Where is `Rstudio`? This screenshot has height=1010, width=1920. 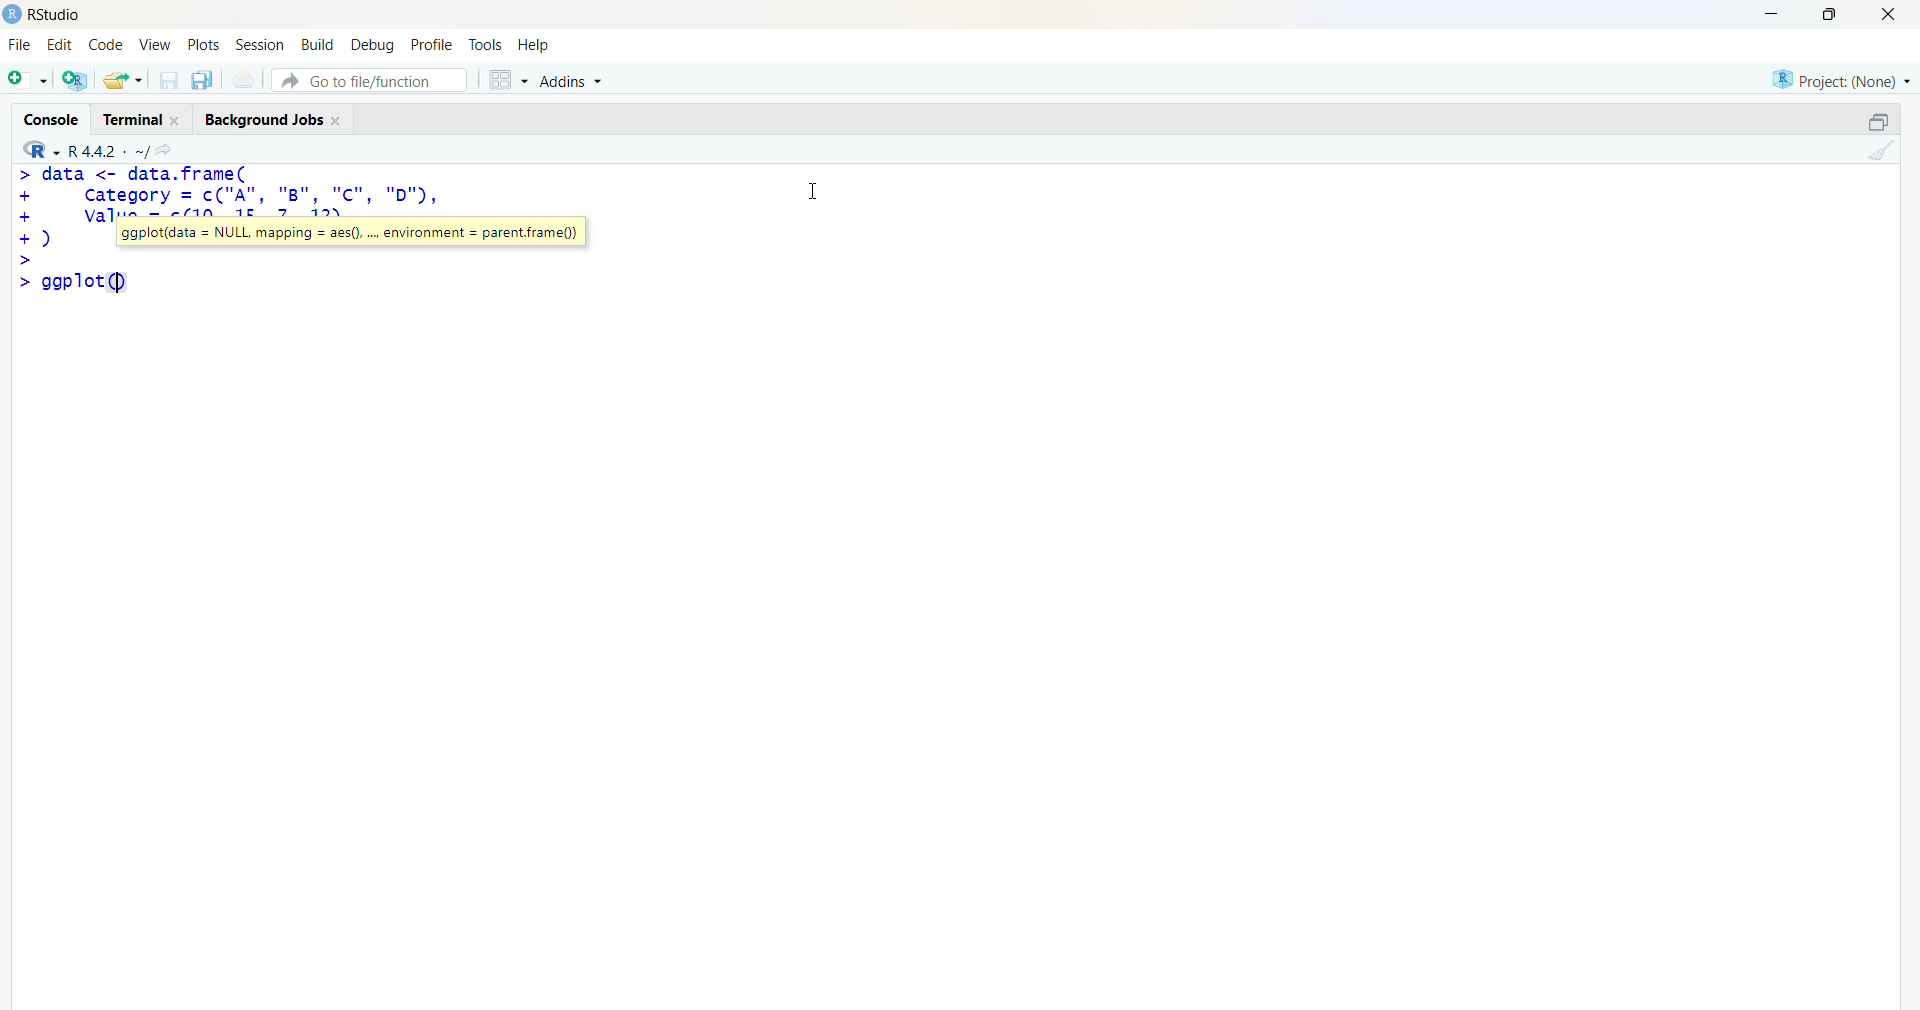 Rstudio is located at coordinates (61, 15).